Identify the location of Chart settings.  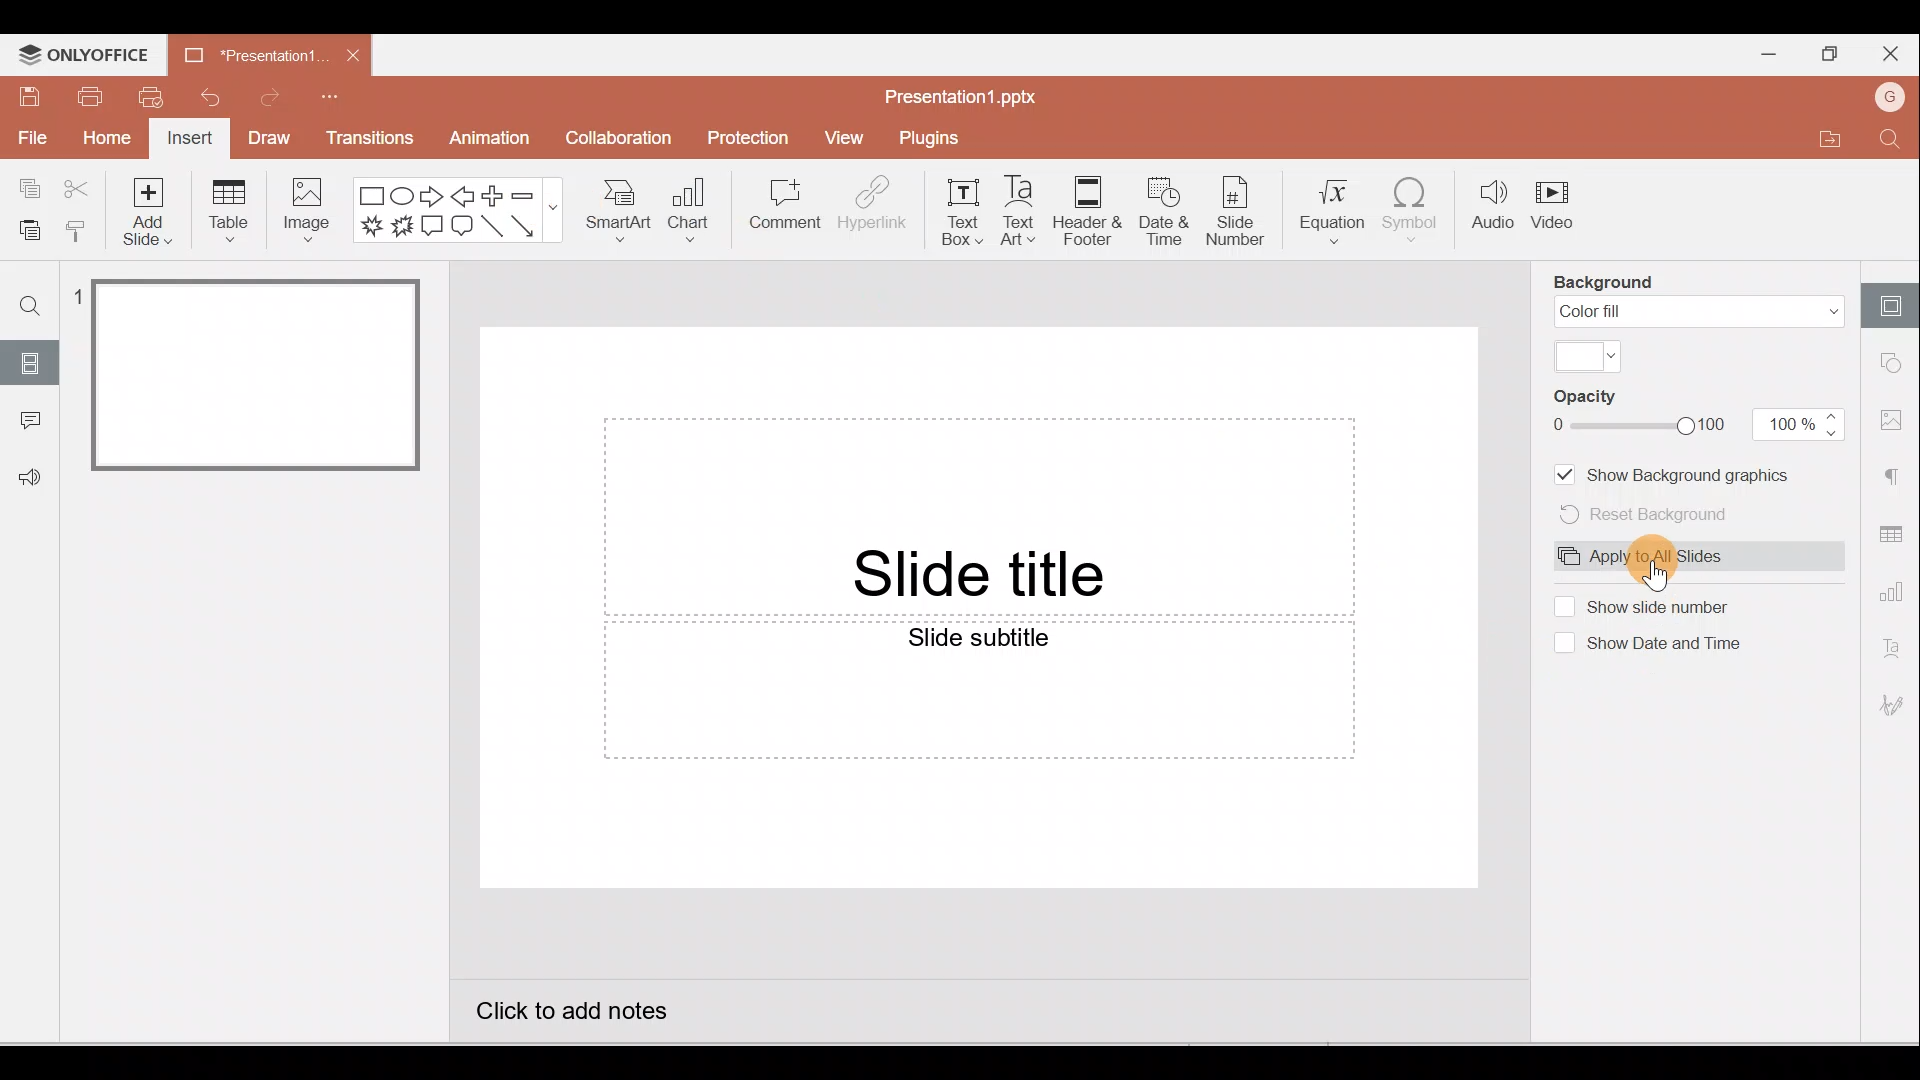
(1895, 596).